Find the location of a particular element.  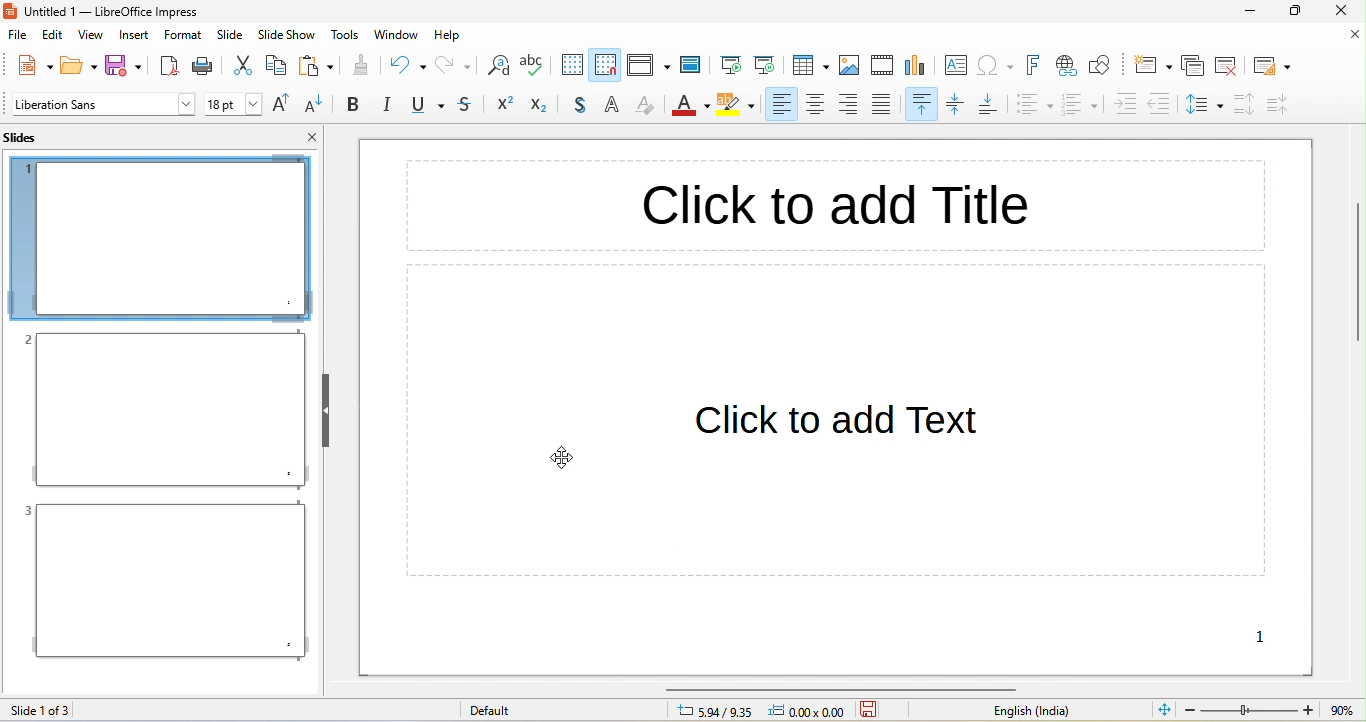

redo is located at coordinates (455, 65).